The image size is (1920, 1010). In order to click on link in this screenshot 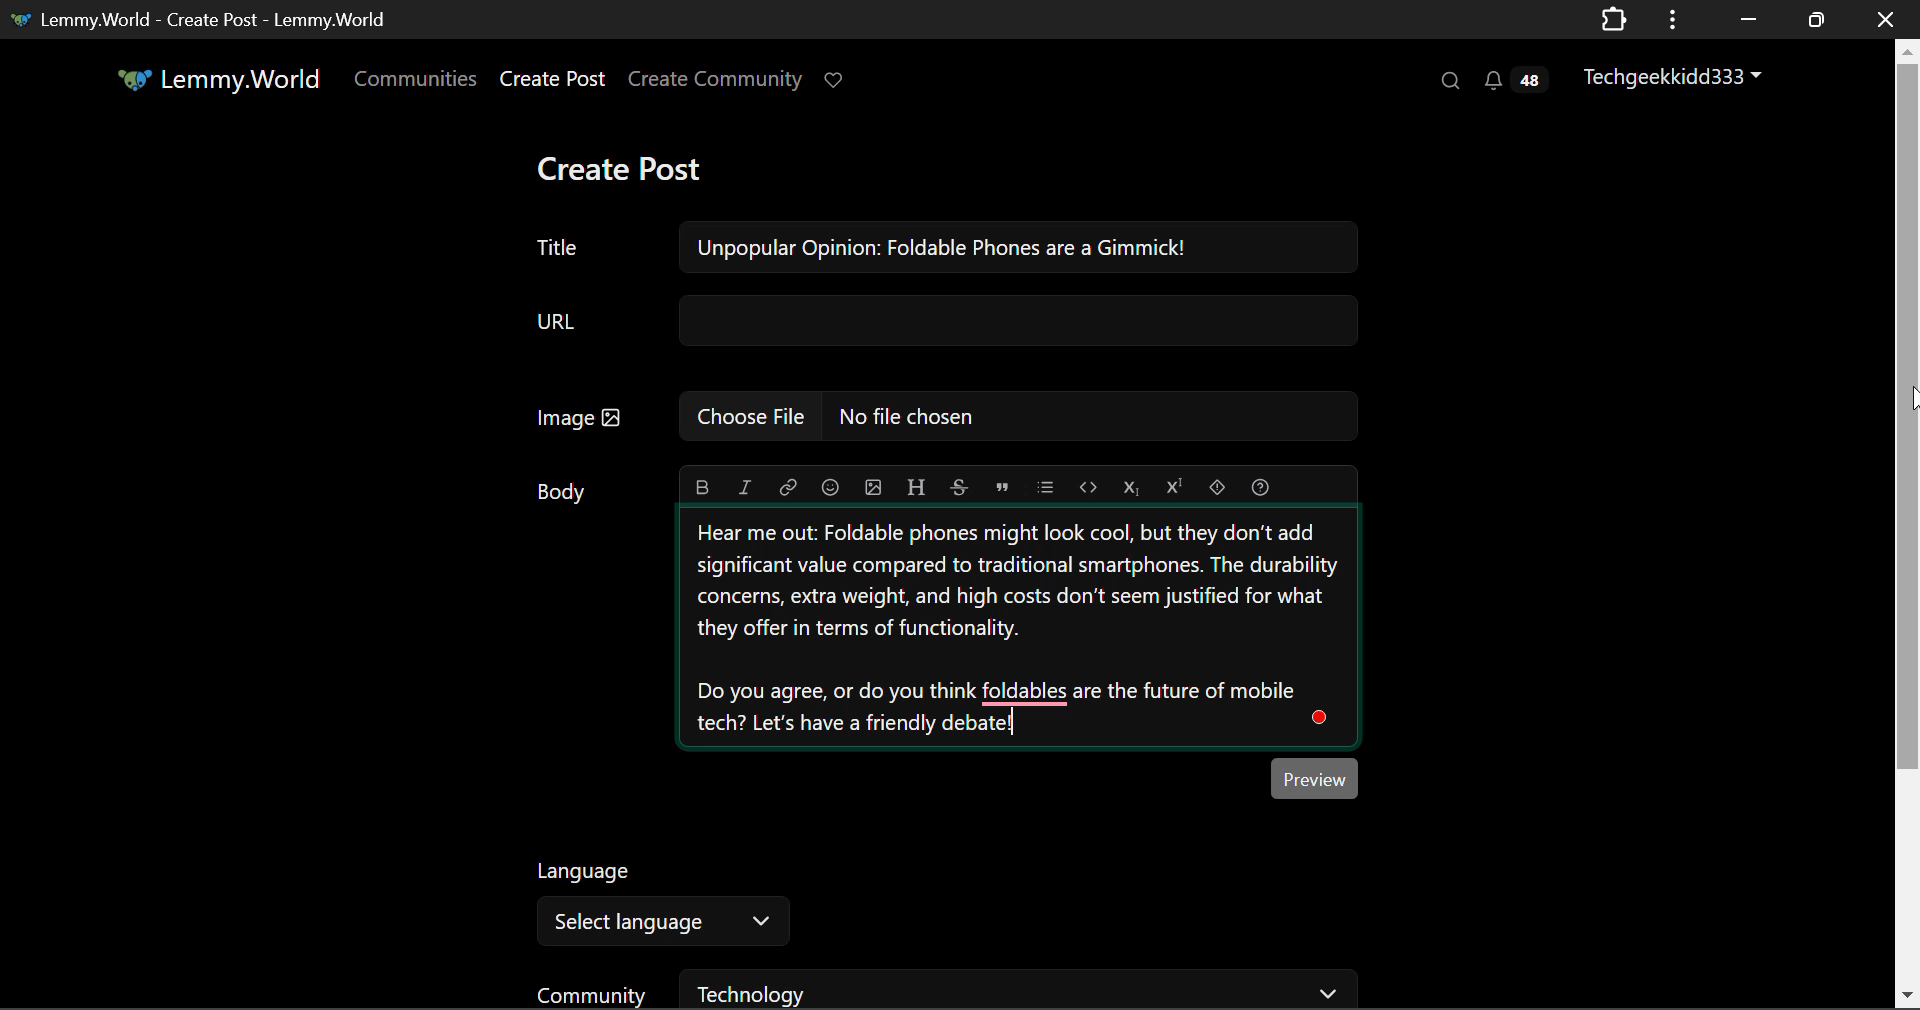, I will do `click(788, 485)`.